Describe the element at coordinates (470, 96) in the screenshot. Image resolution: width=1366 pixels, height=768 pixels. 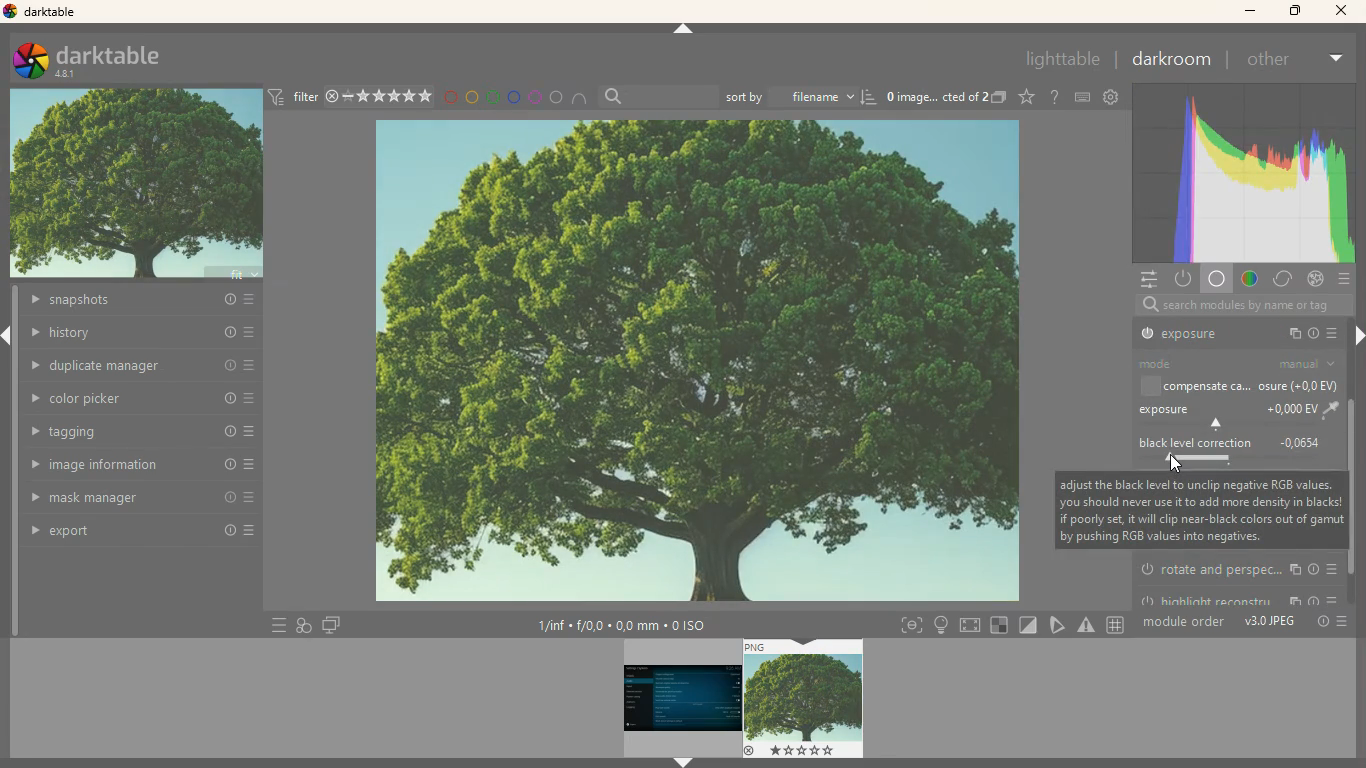
I see `yellow circle` at that location.